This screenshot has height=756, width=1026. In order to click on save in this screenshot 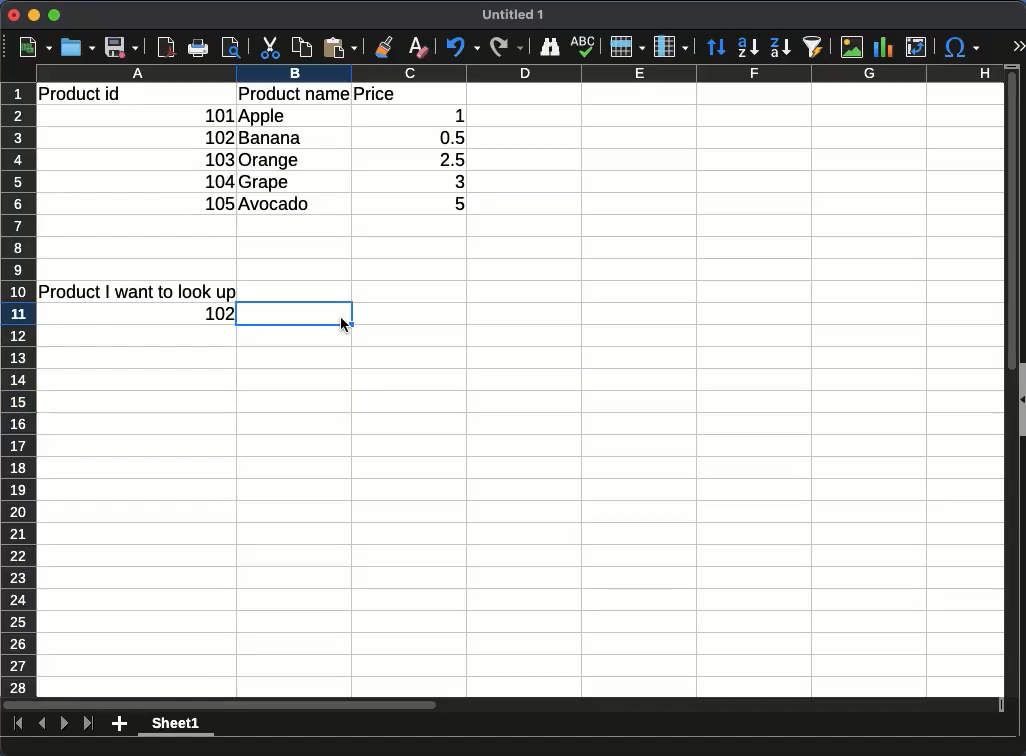, I will do `click(122, 47)`.